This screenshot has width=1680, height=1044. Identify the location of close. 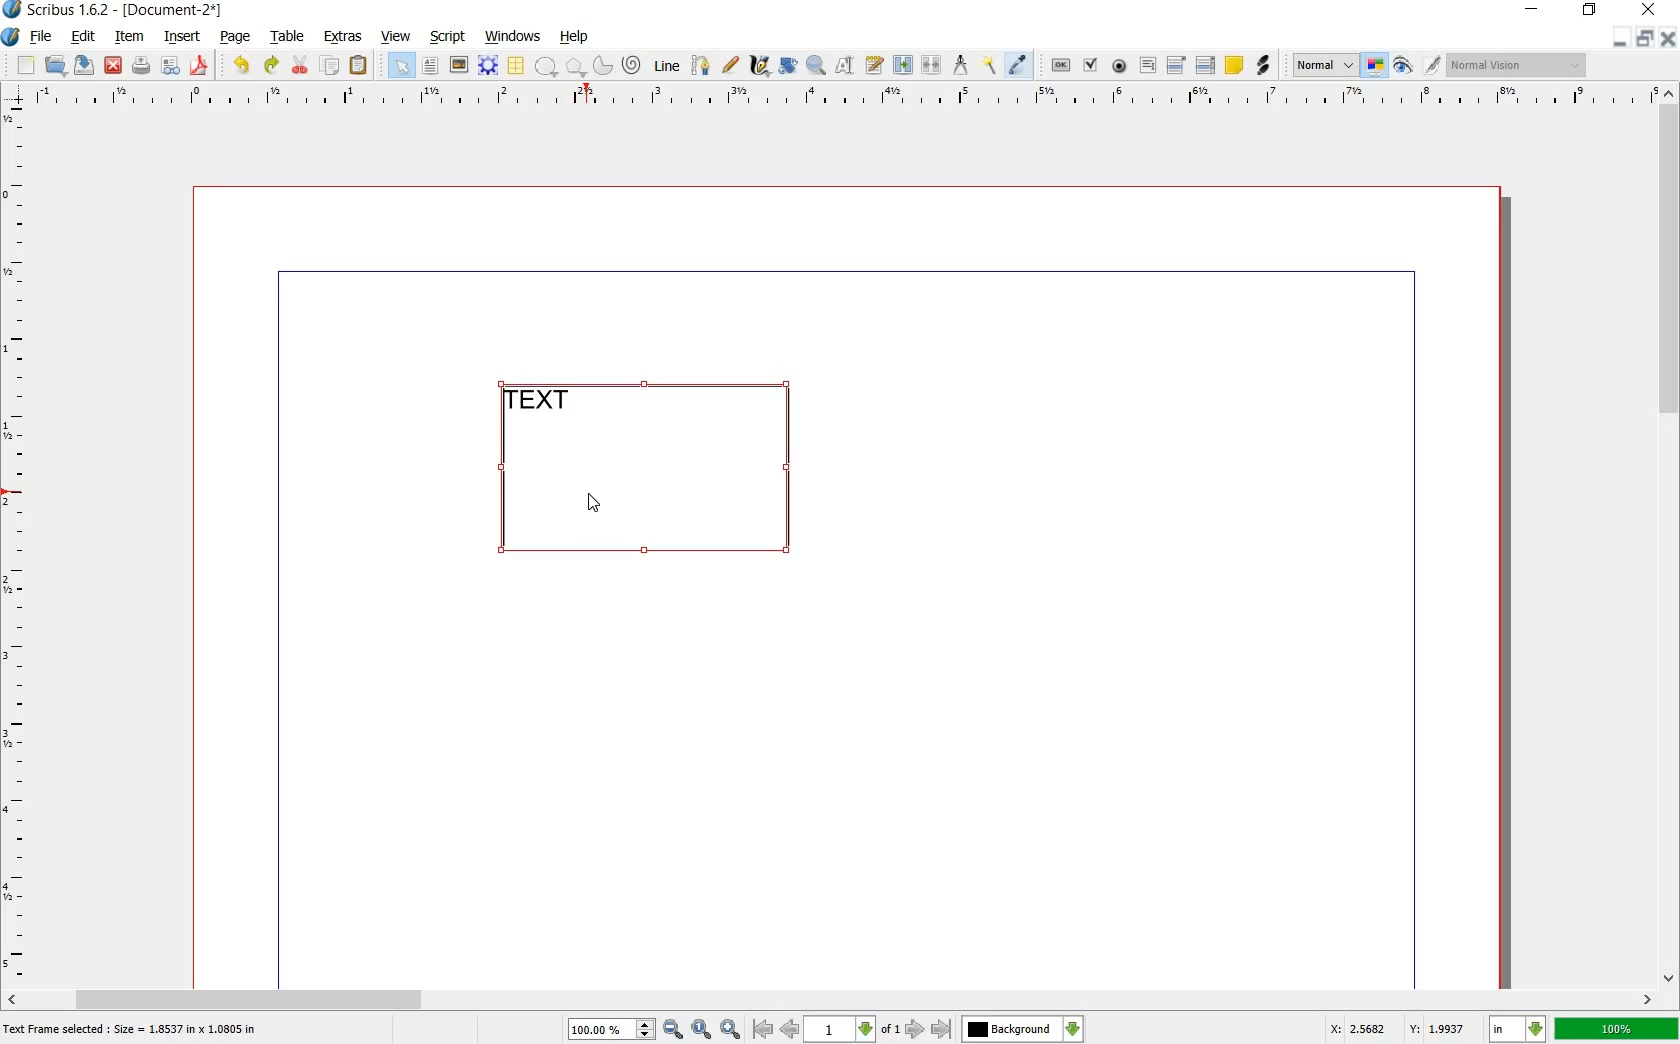
(1652, 9).